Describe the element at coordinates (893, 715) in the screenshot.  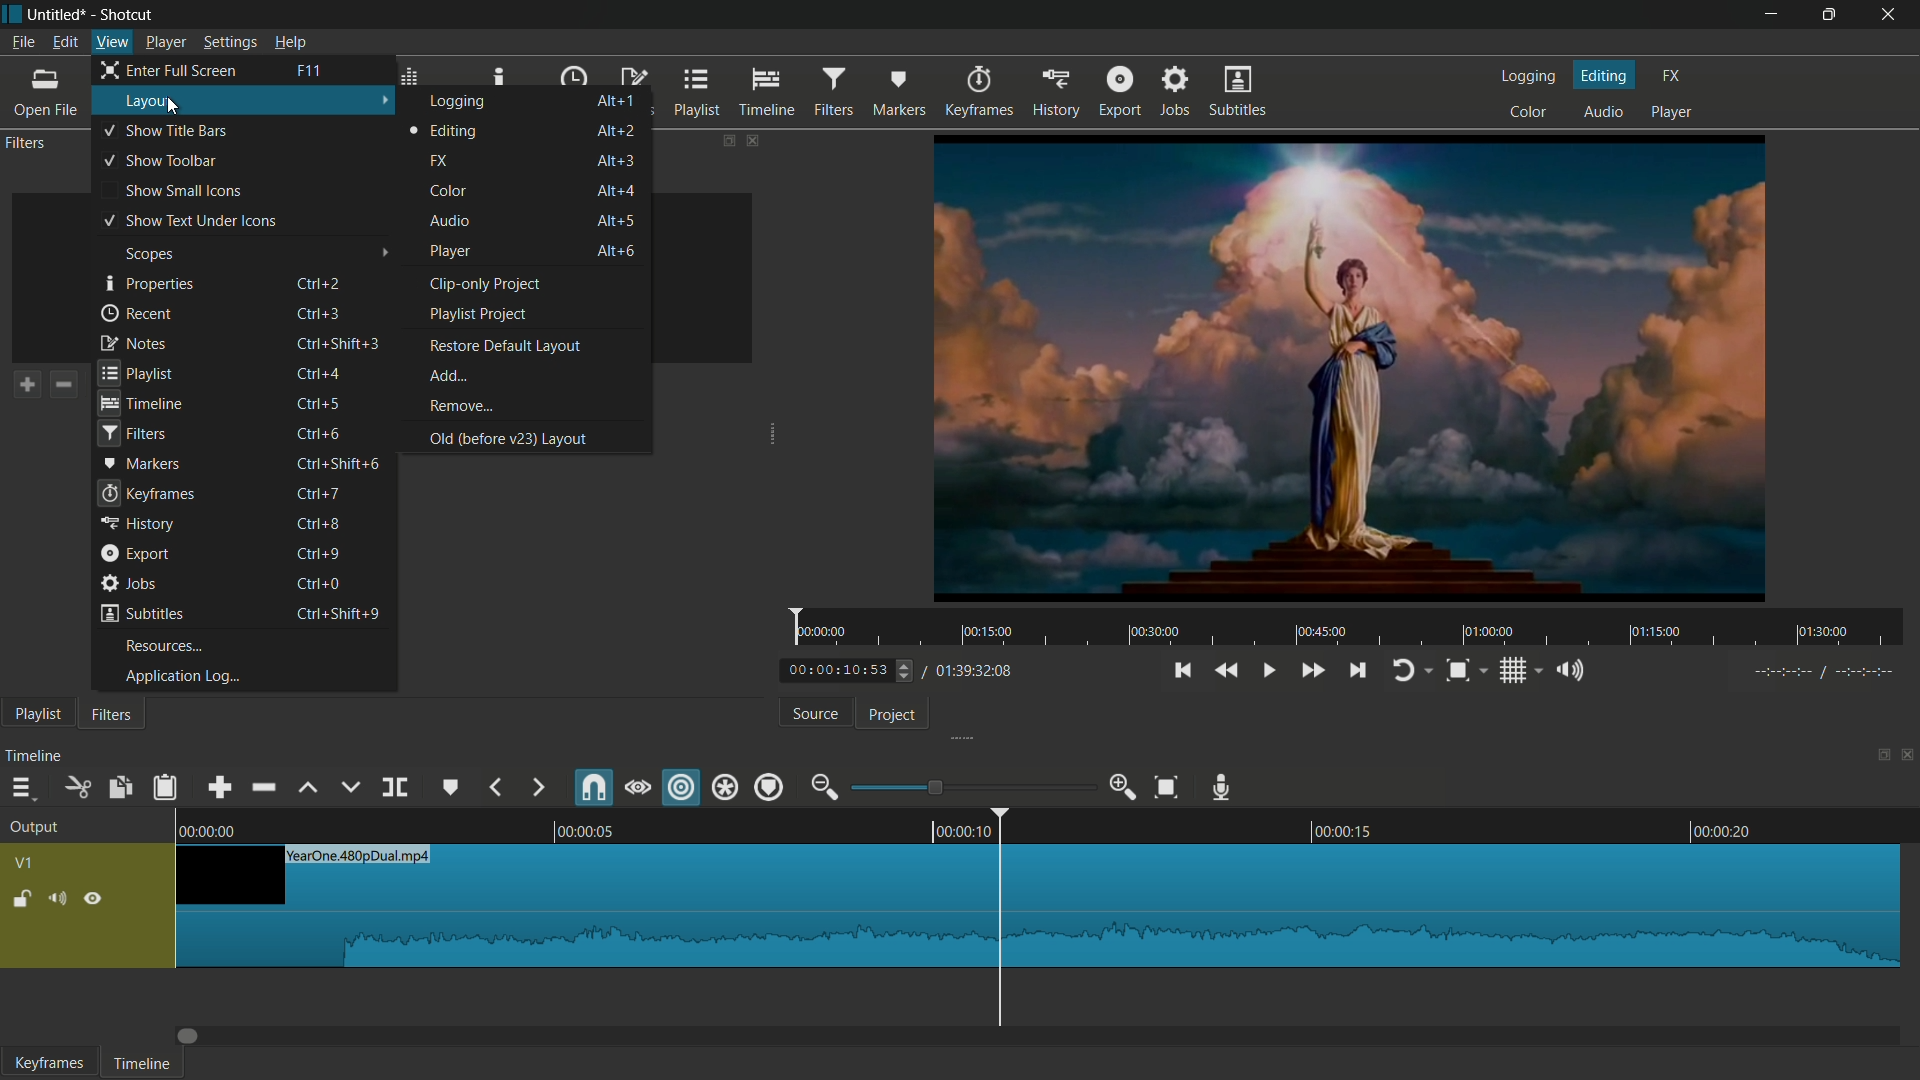
I see `project` at that location.